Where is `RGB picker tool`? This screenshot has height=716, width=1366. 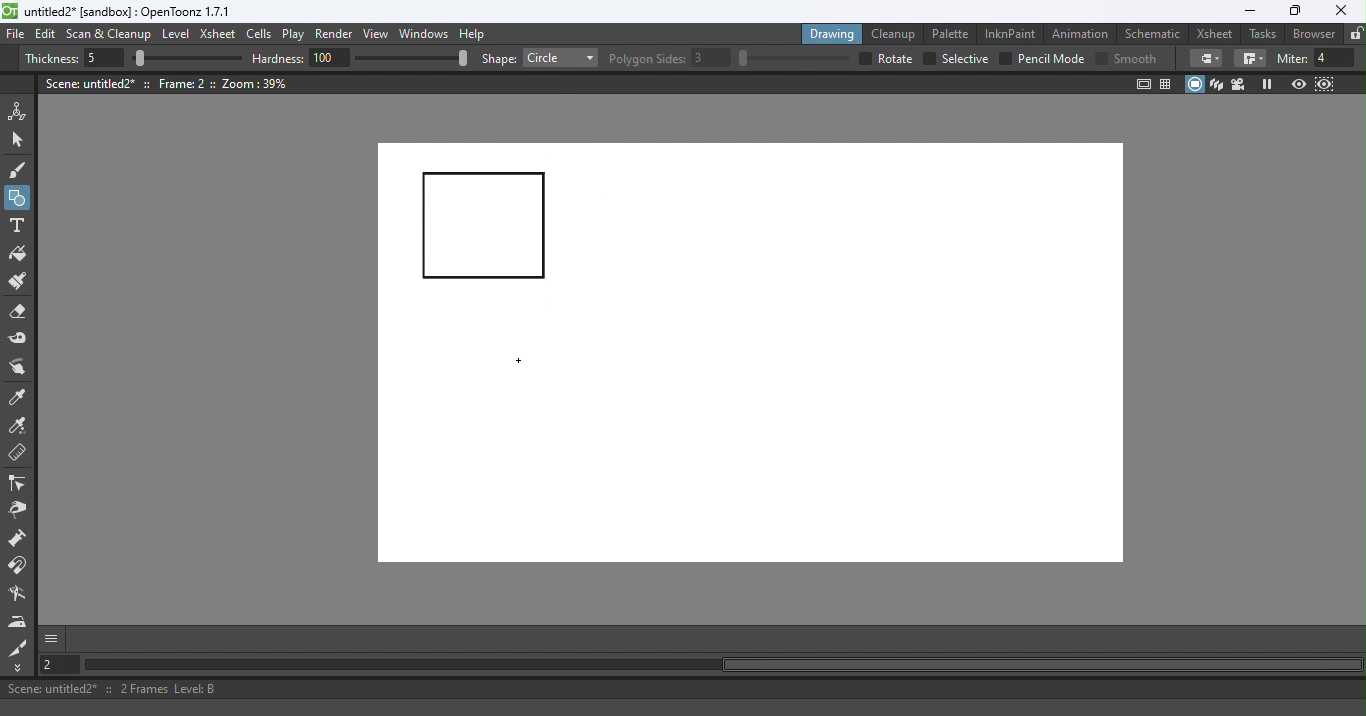 RGB picker tool is located at coordinates (21, 427).